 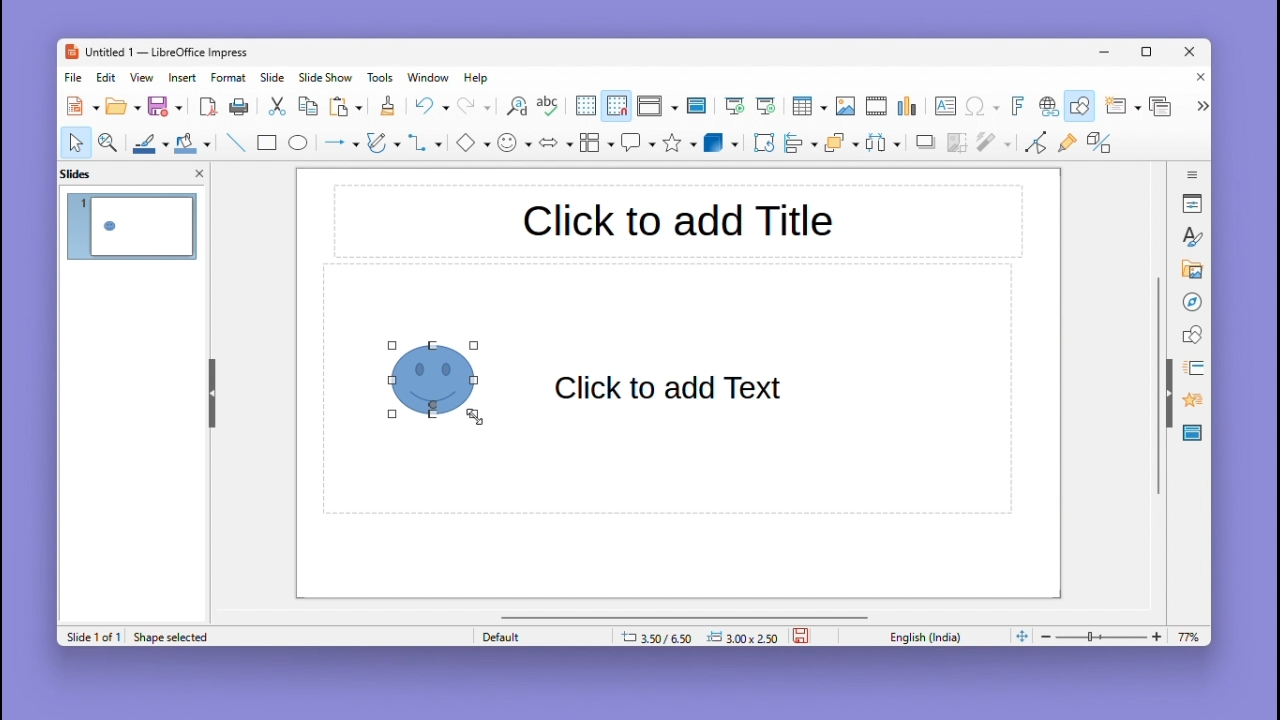 What do you see at coordinates (339, 143) in the screenshot?
I see `Arrow` at bounding box center [339, 143].